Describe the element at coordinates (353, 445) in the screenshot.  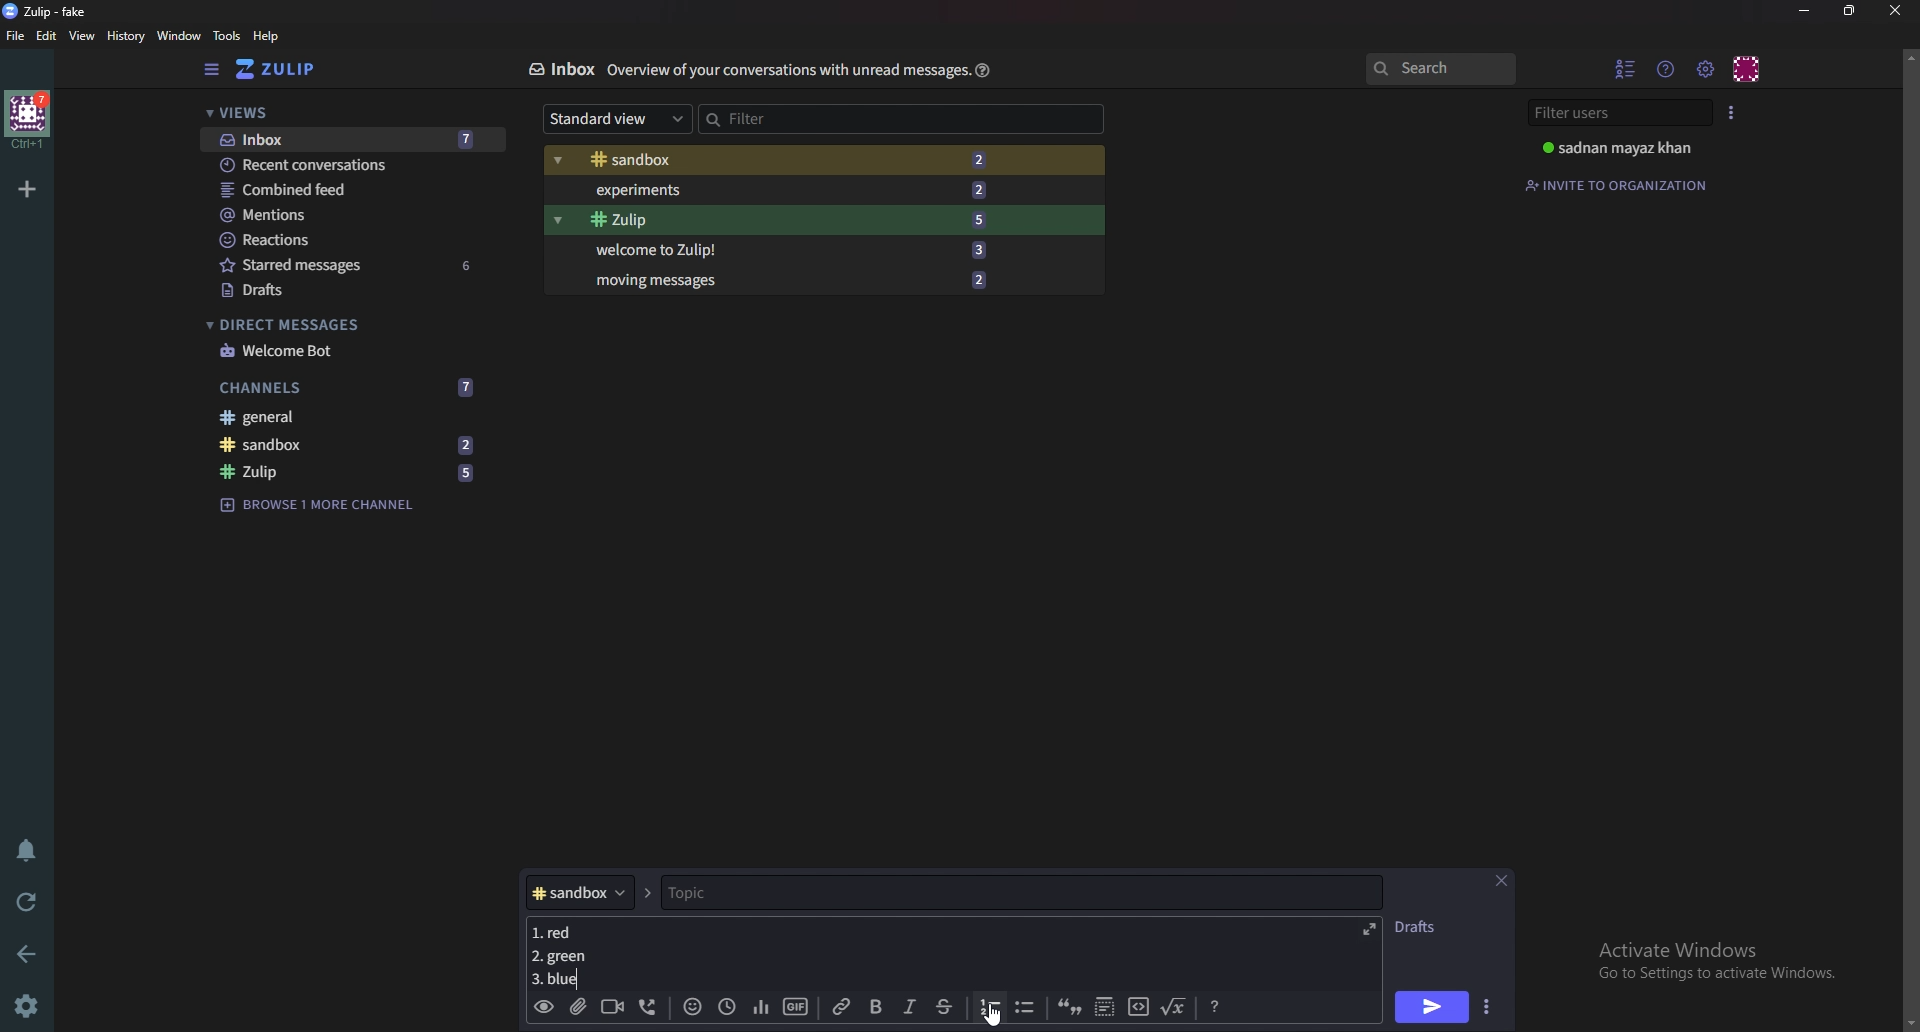
I see `sandbox` at that location.